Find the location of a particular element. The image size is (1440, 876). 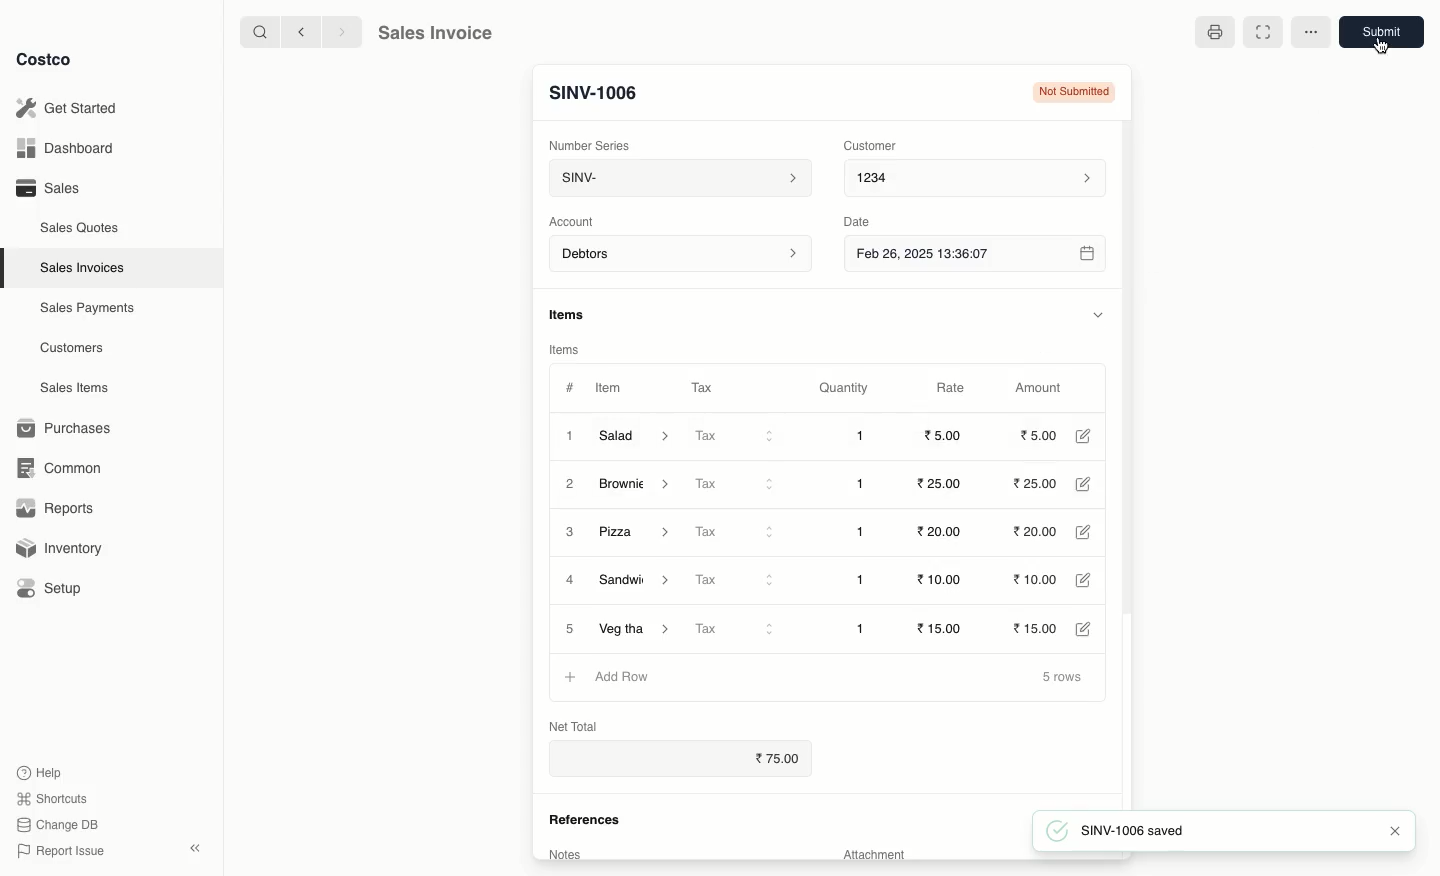

Tax is located at coordinates (724, 628).